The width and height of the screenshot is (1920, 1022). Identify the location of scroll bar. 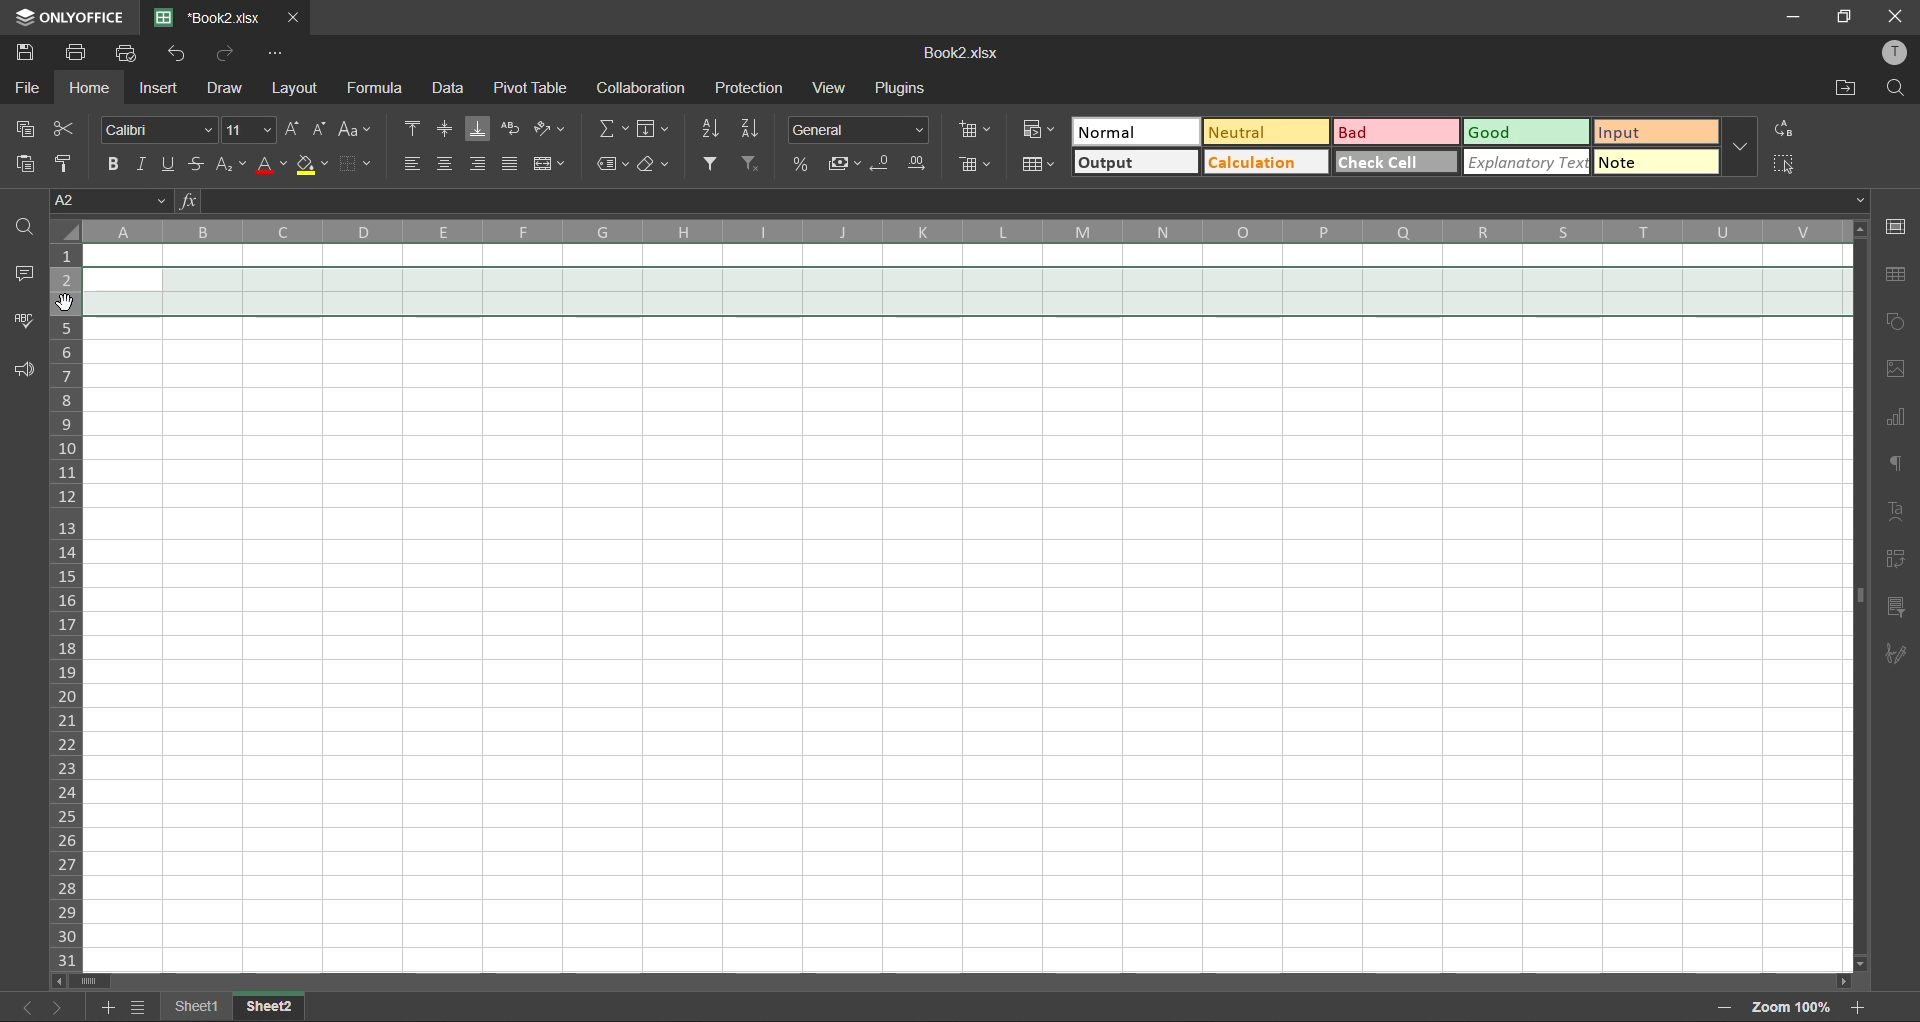
(960, 981).